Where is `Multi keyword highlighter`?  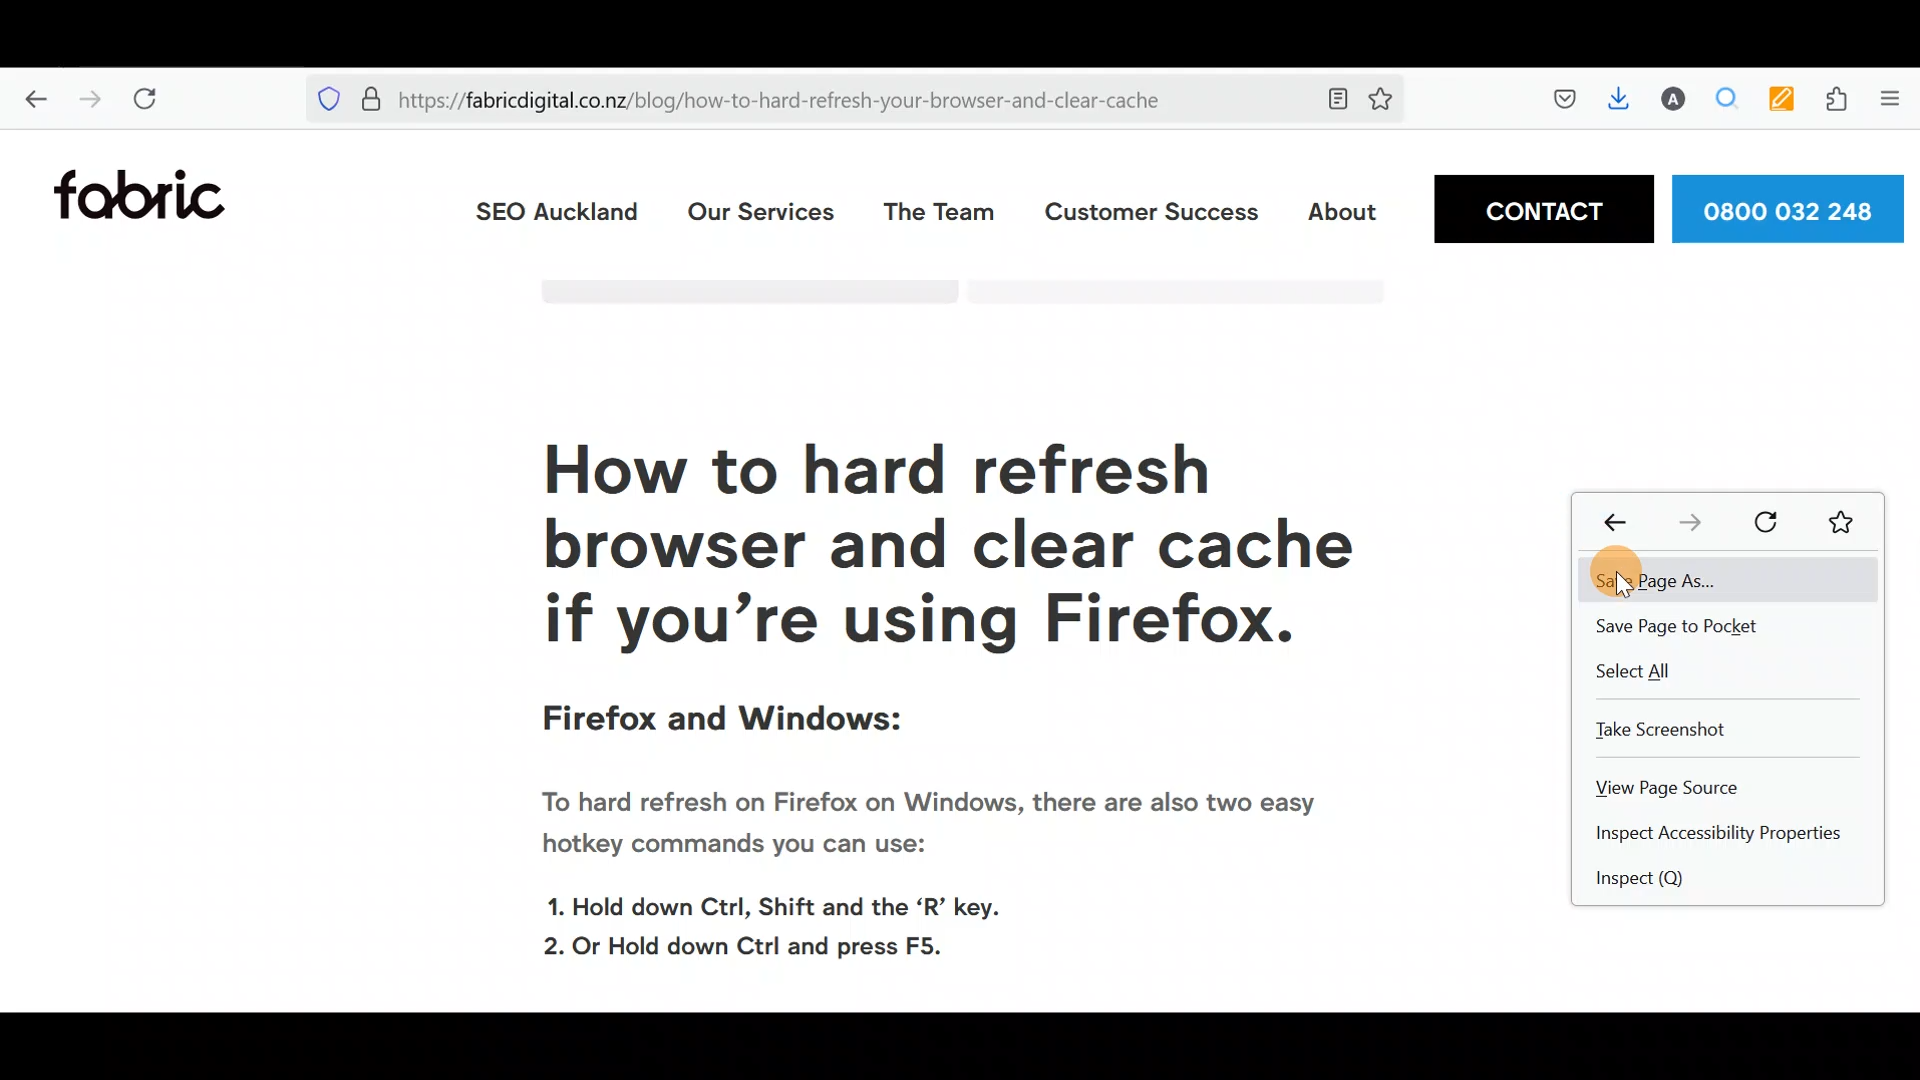
Multi keyword highlighter is located at coordinates (1780, 102).